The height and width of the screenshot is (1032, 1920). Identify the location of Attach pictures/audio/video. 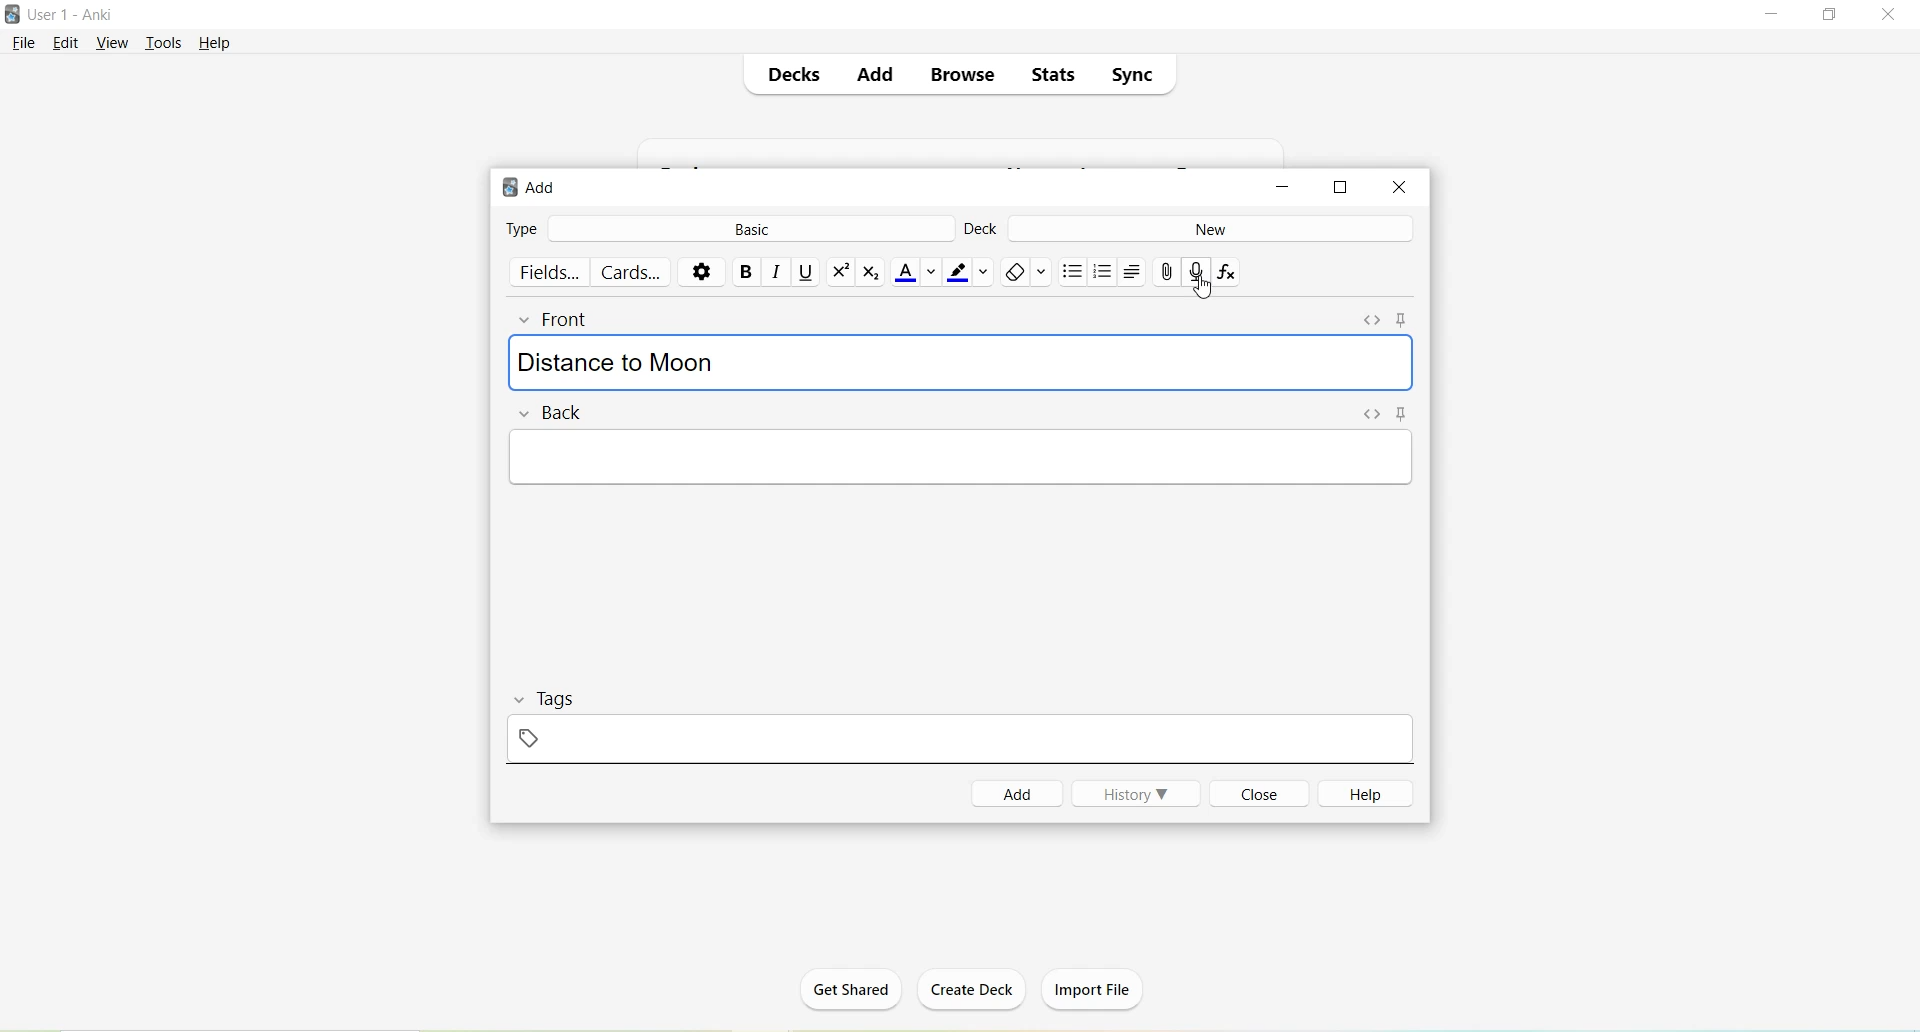
(1166, 271).